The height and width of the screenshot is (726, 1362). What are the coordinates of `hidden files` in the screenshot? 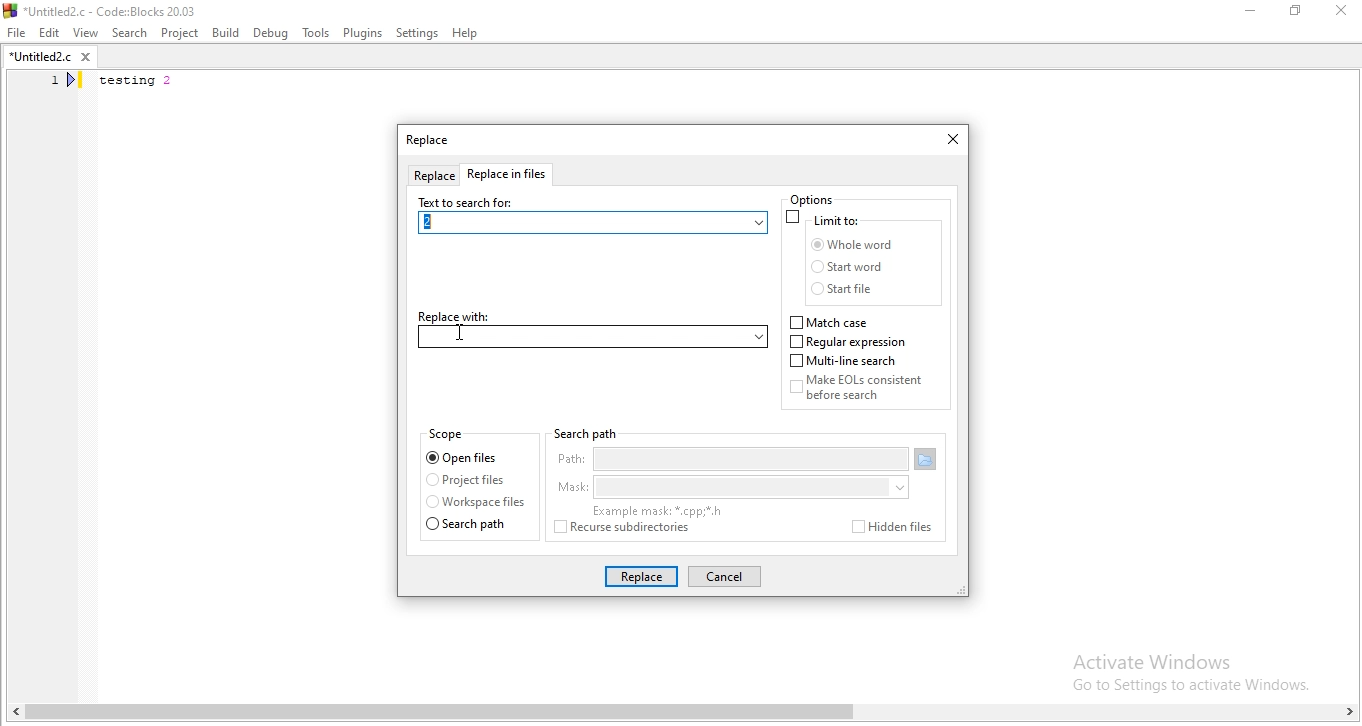 It's located at (887, 527).